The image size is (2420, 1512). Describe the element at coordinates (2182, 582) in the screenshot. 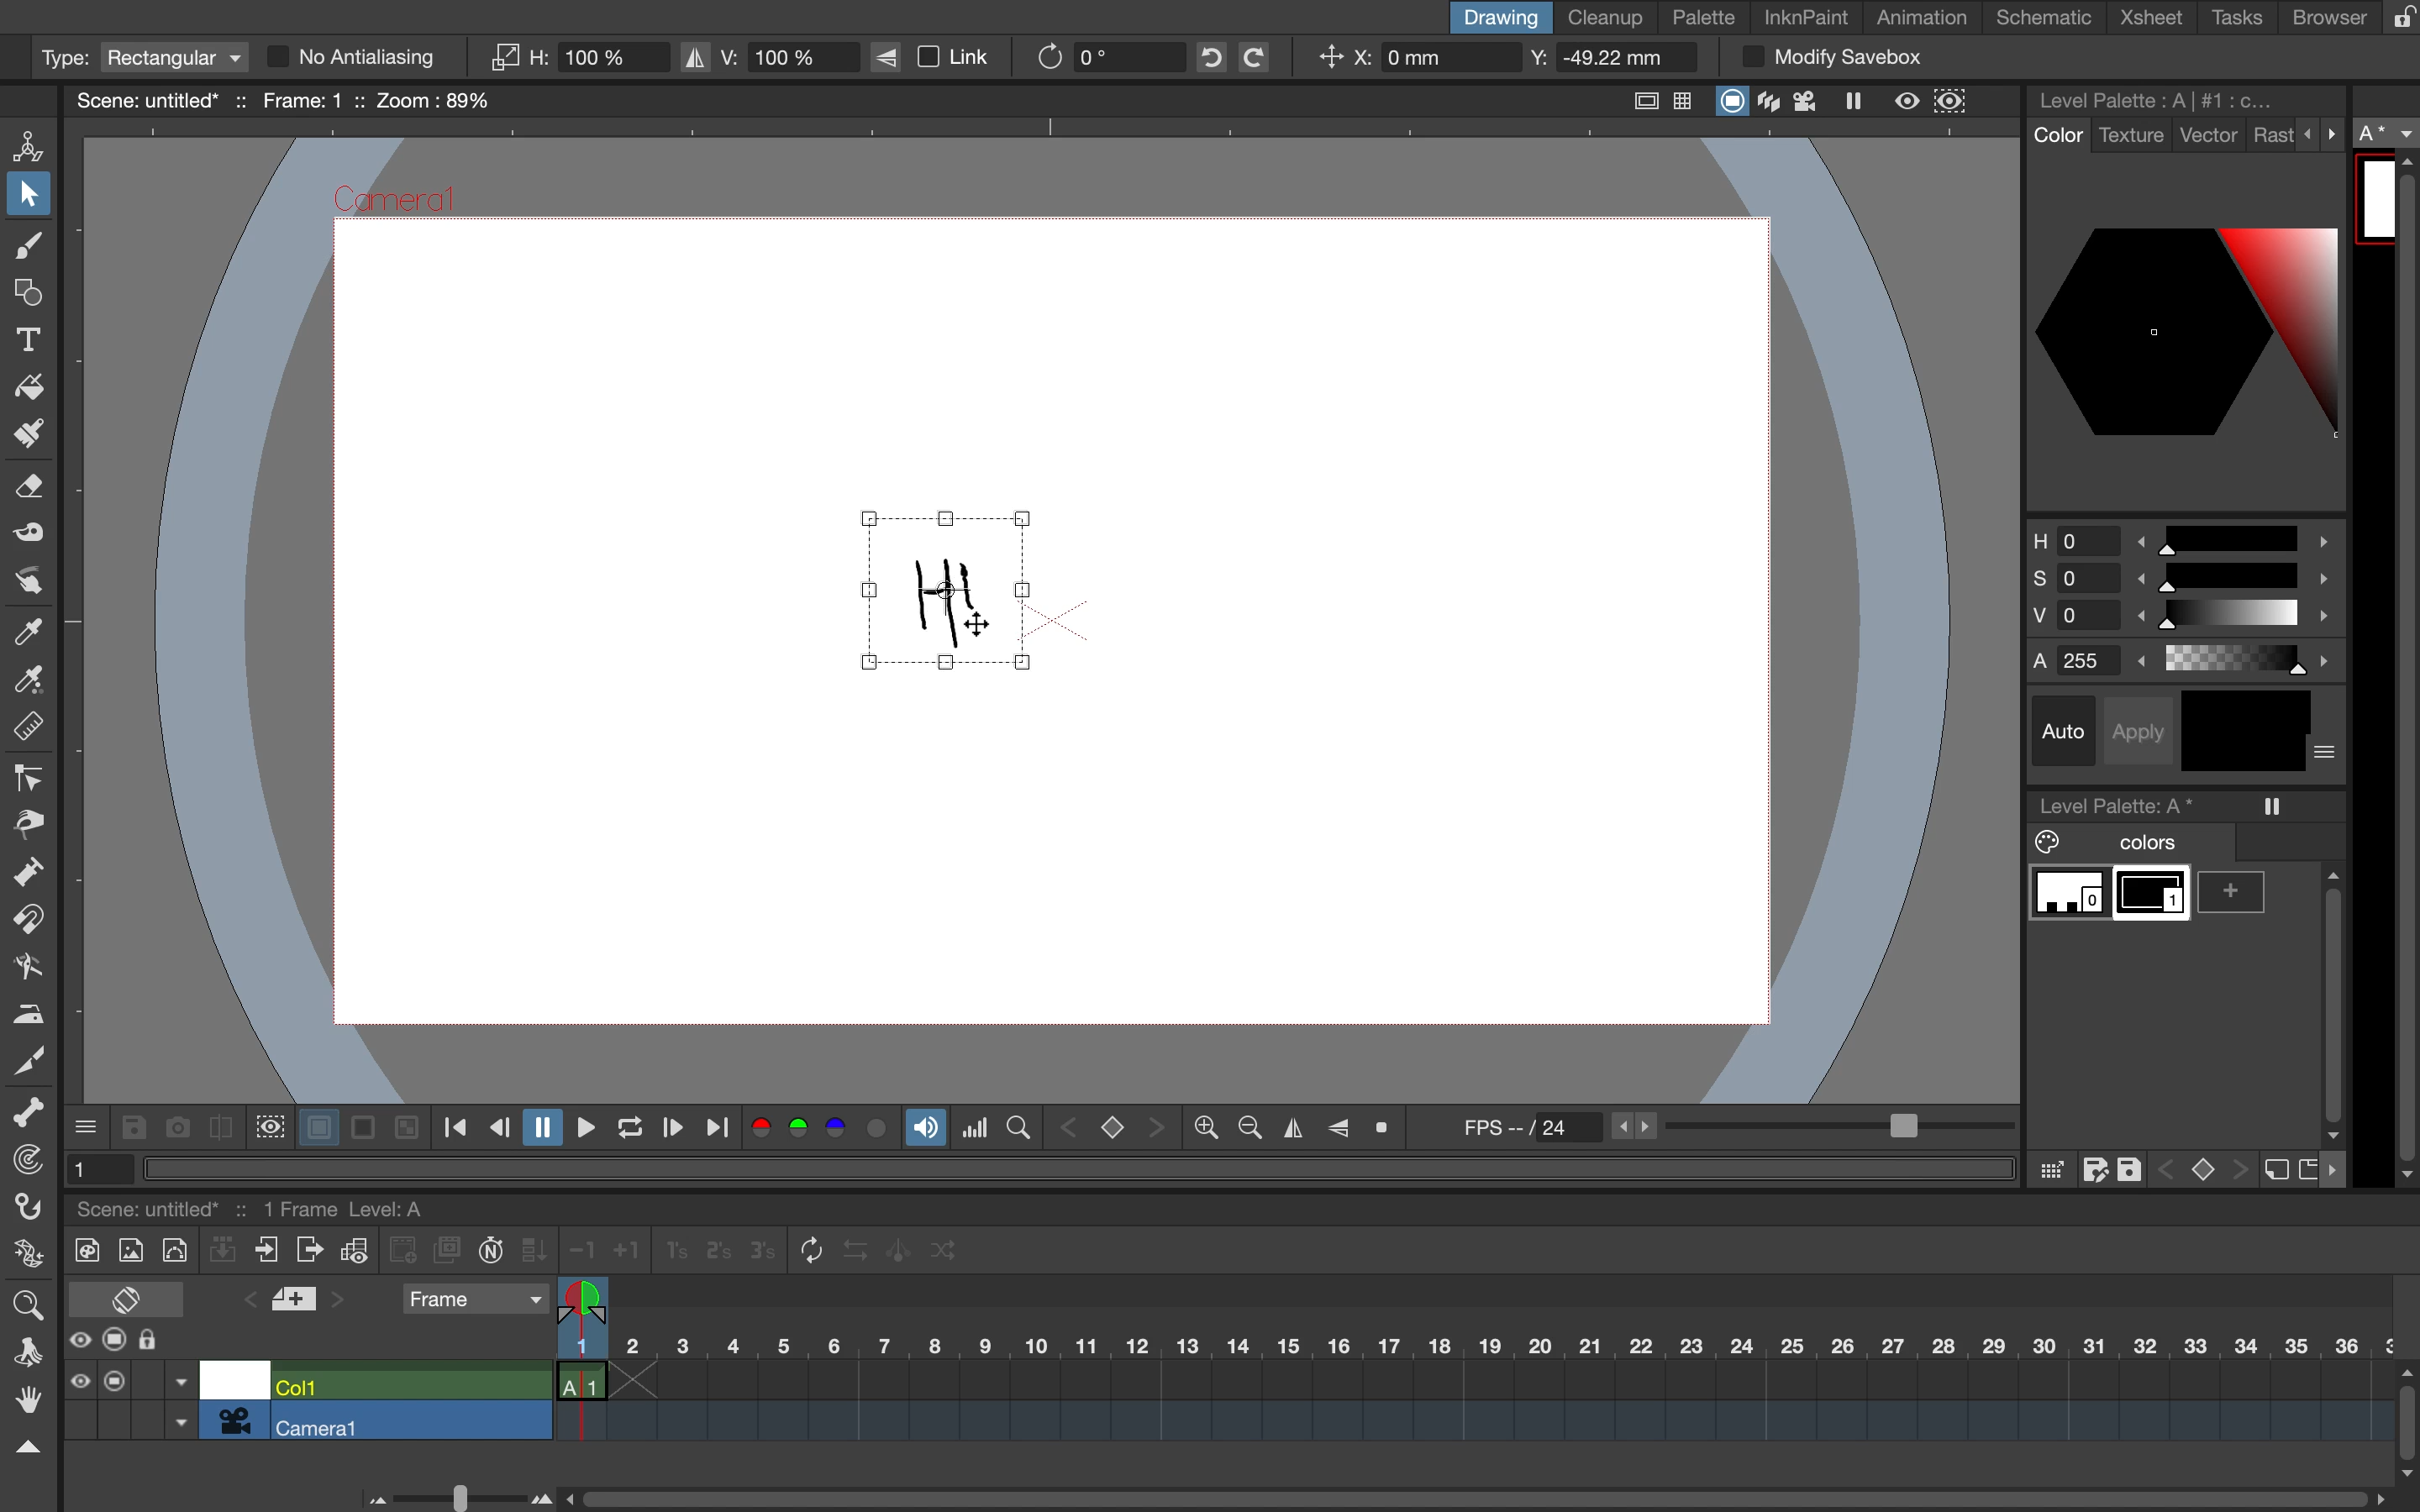

I see `saturation` at that location.